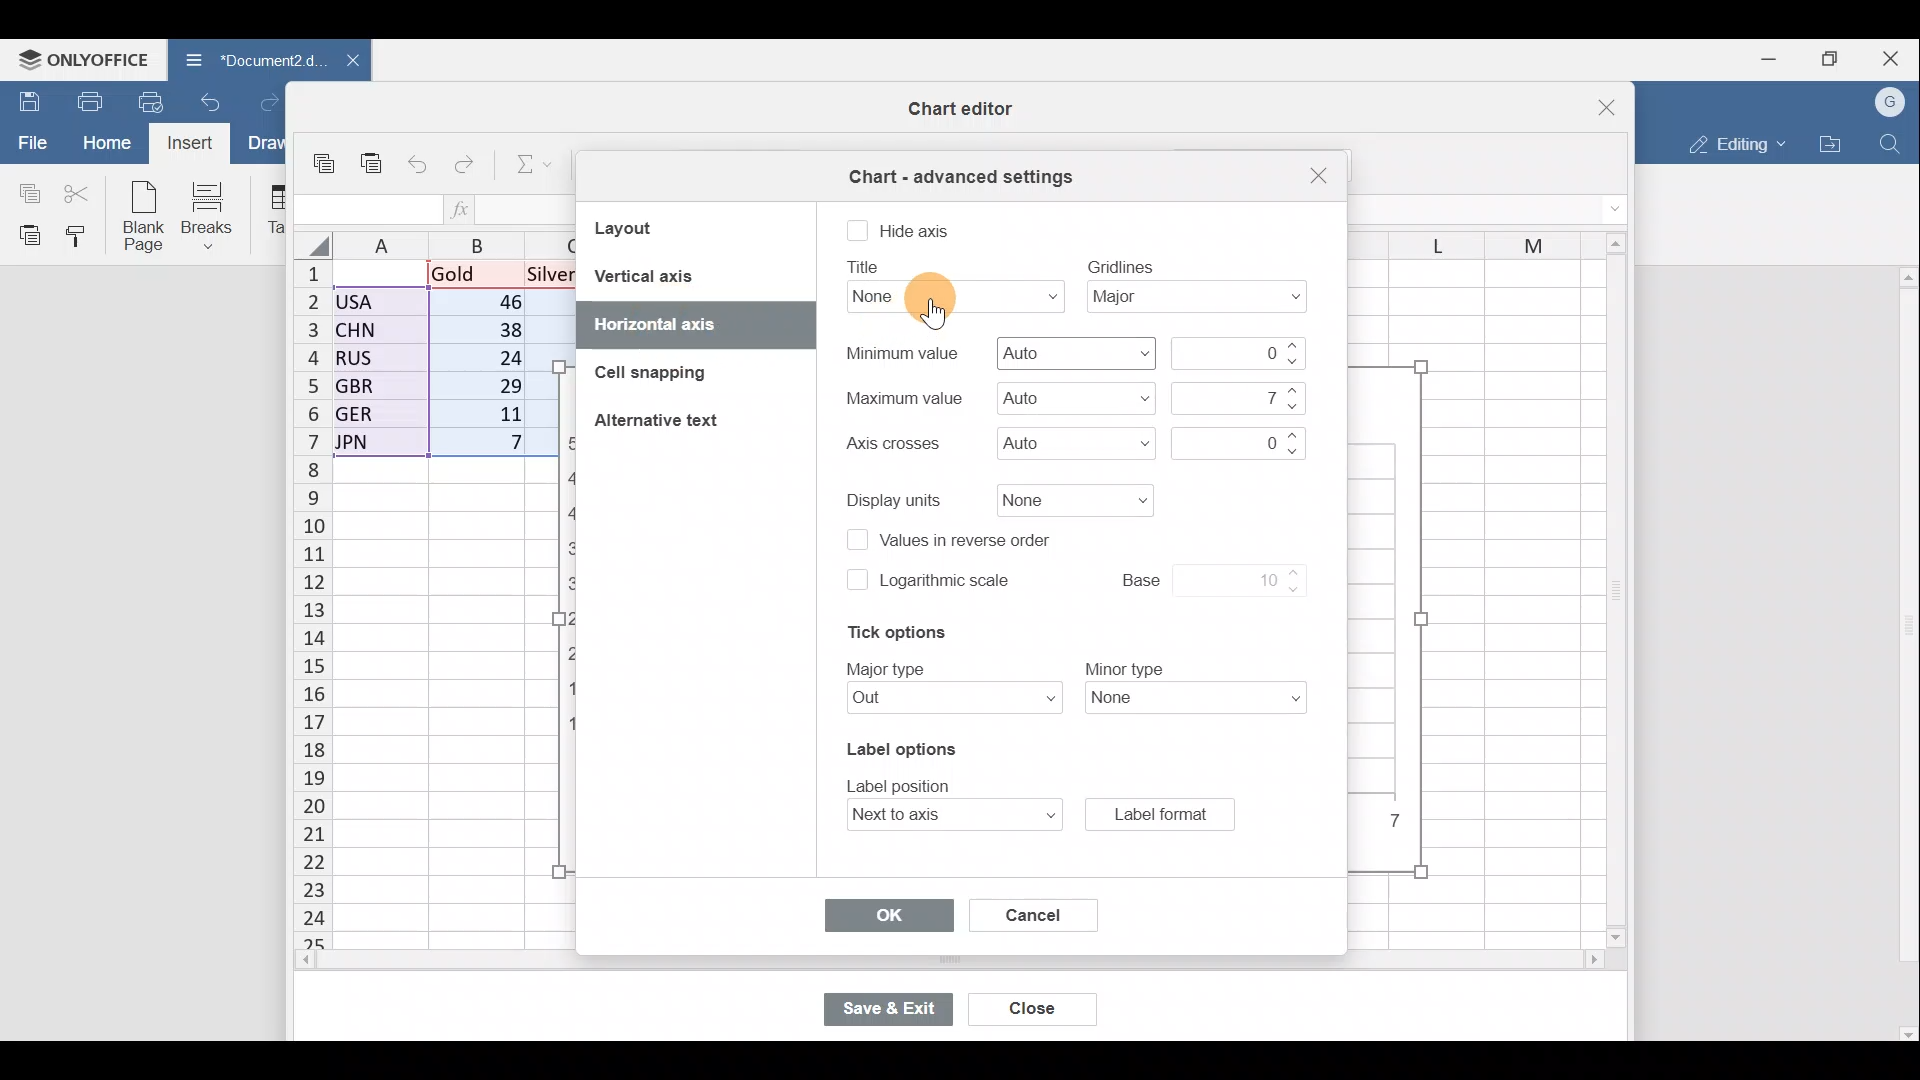  I want to click on Find, so click(1891, 144).